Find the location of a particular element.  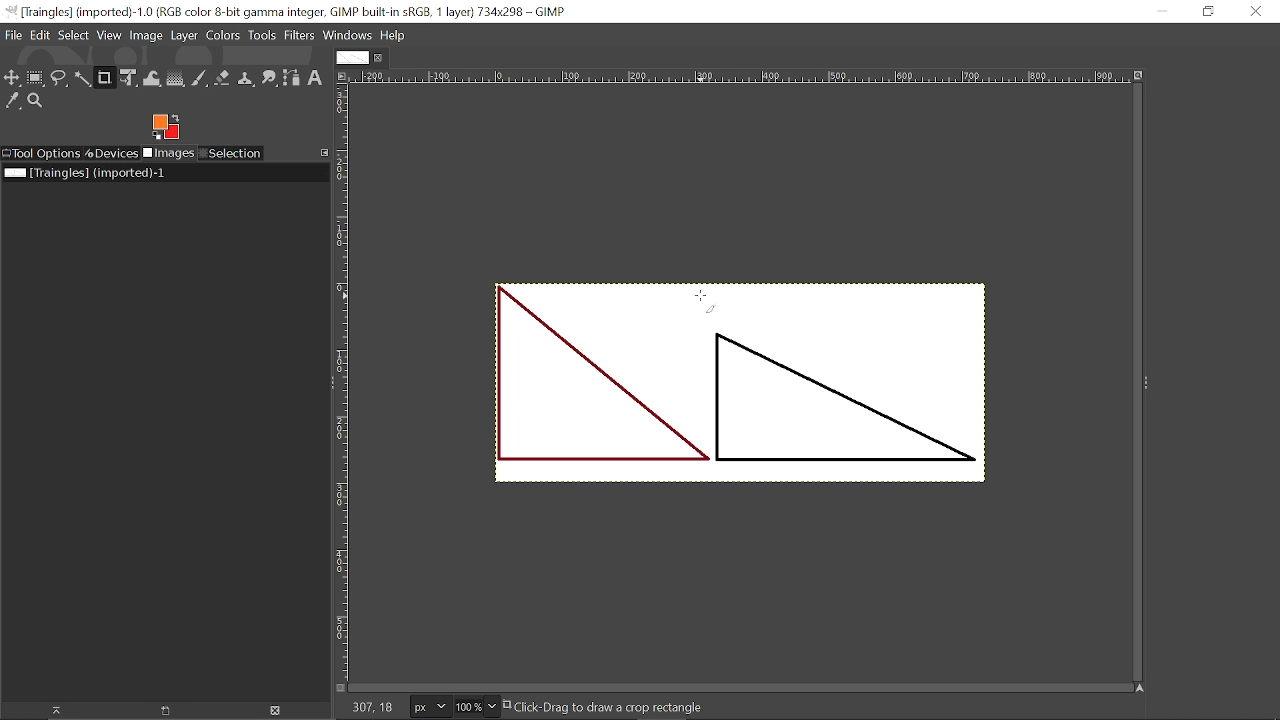

Delete image is located at coordinates (281, 711).